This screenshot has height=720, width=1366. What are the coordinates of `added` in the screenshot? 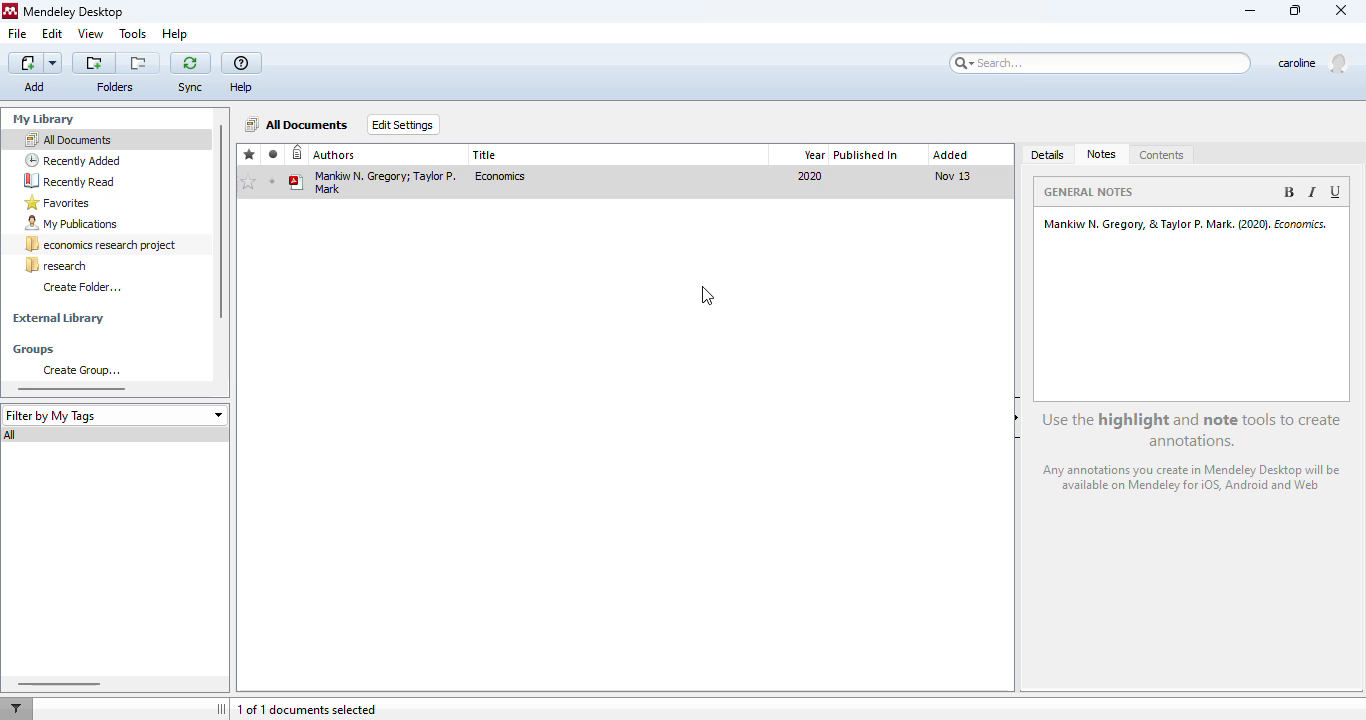 It's located at (950, 155).